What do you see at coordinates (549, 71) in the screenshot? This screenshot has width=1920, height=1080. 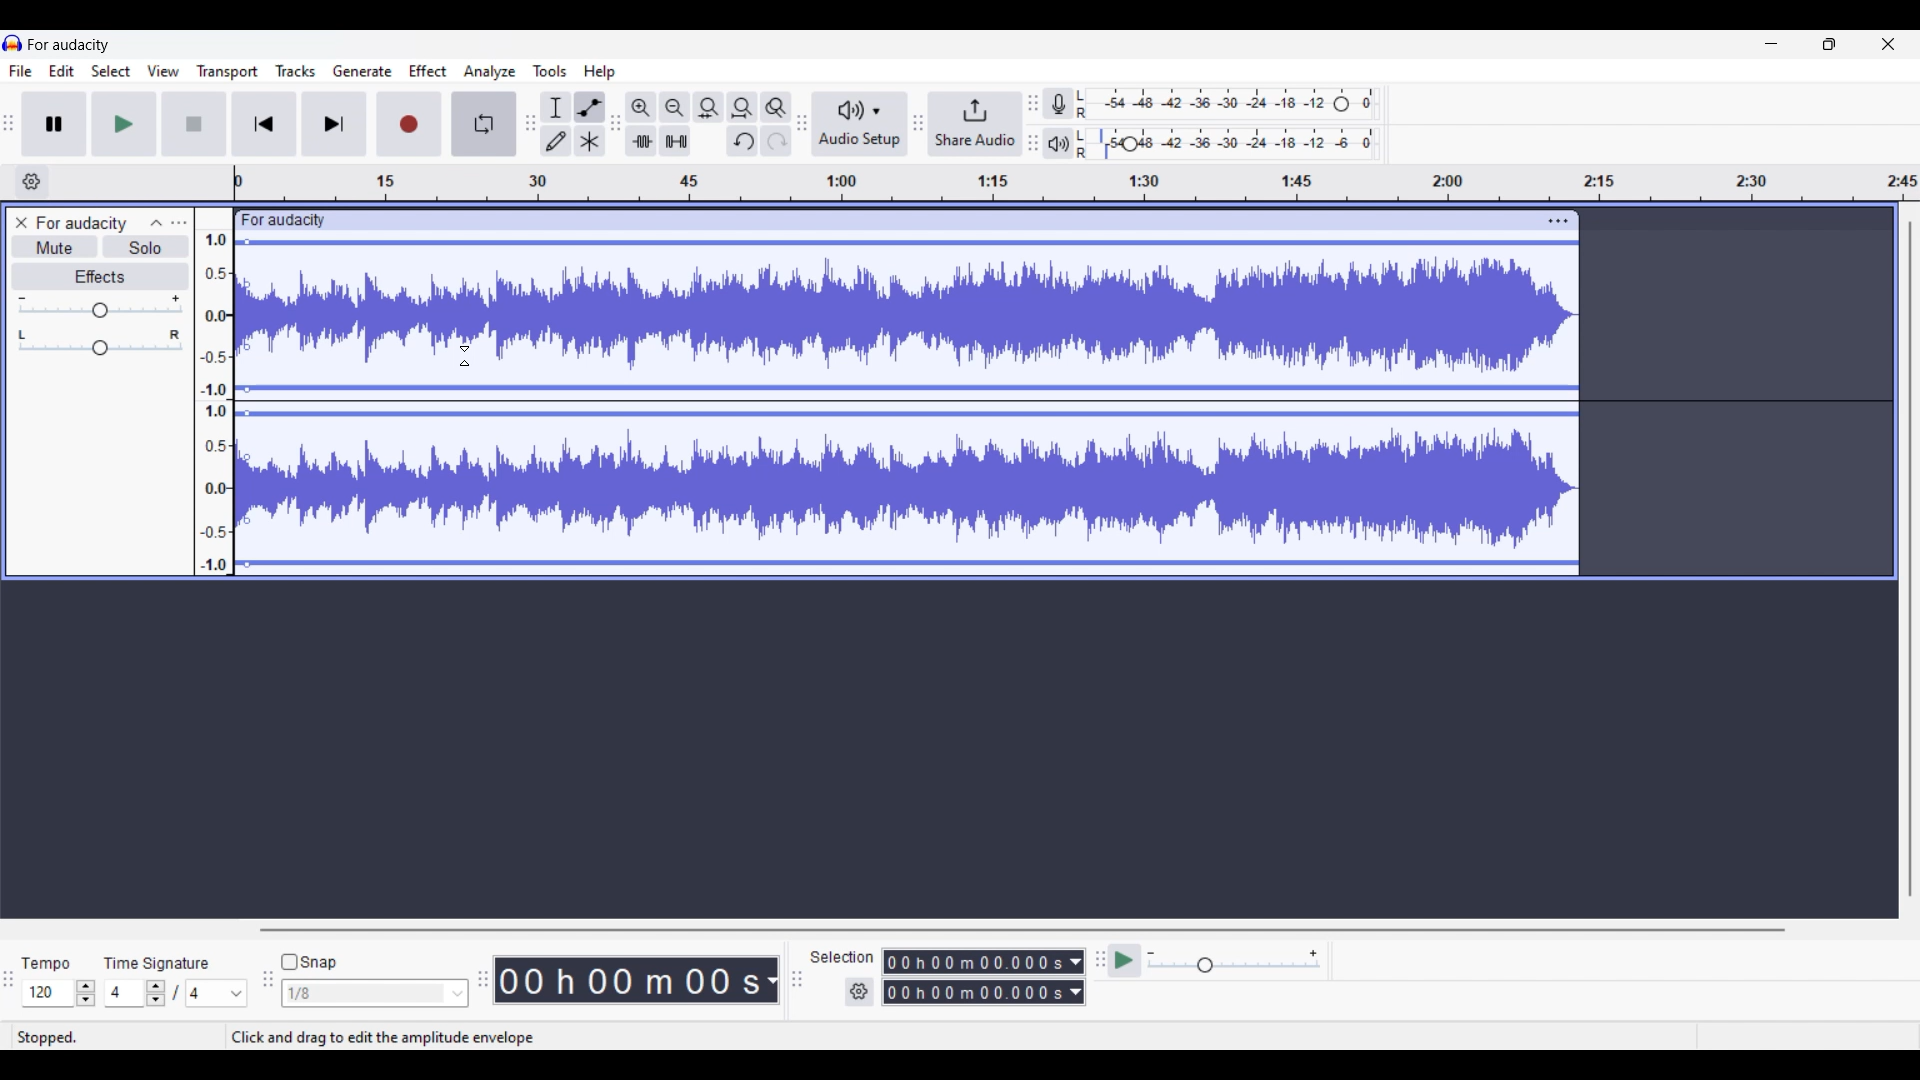 I see `Tools` at bounding box center [549, 71].